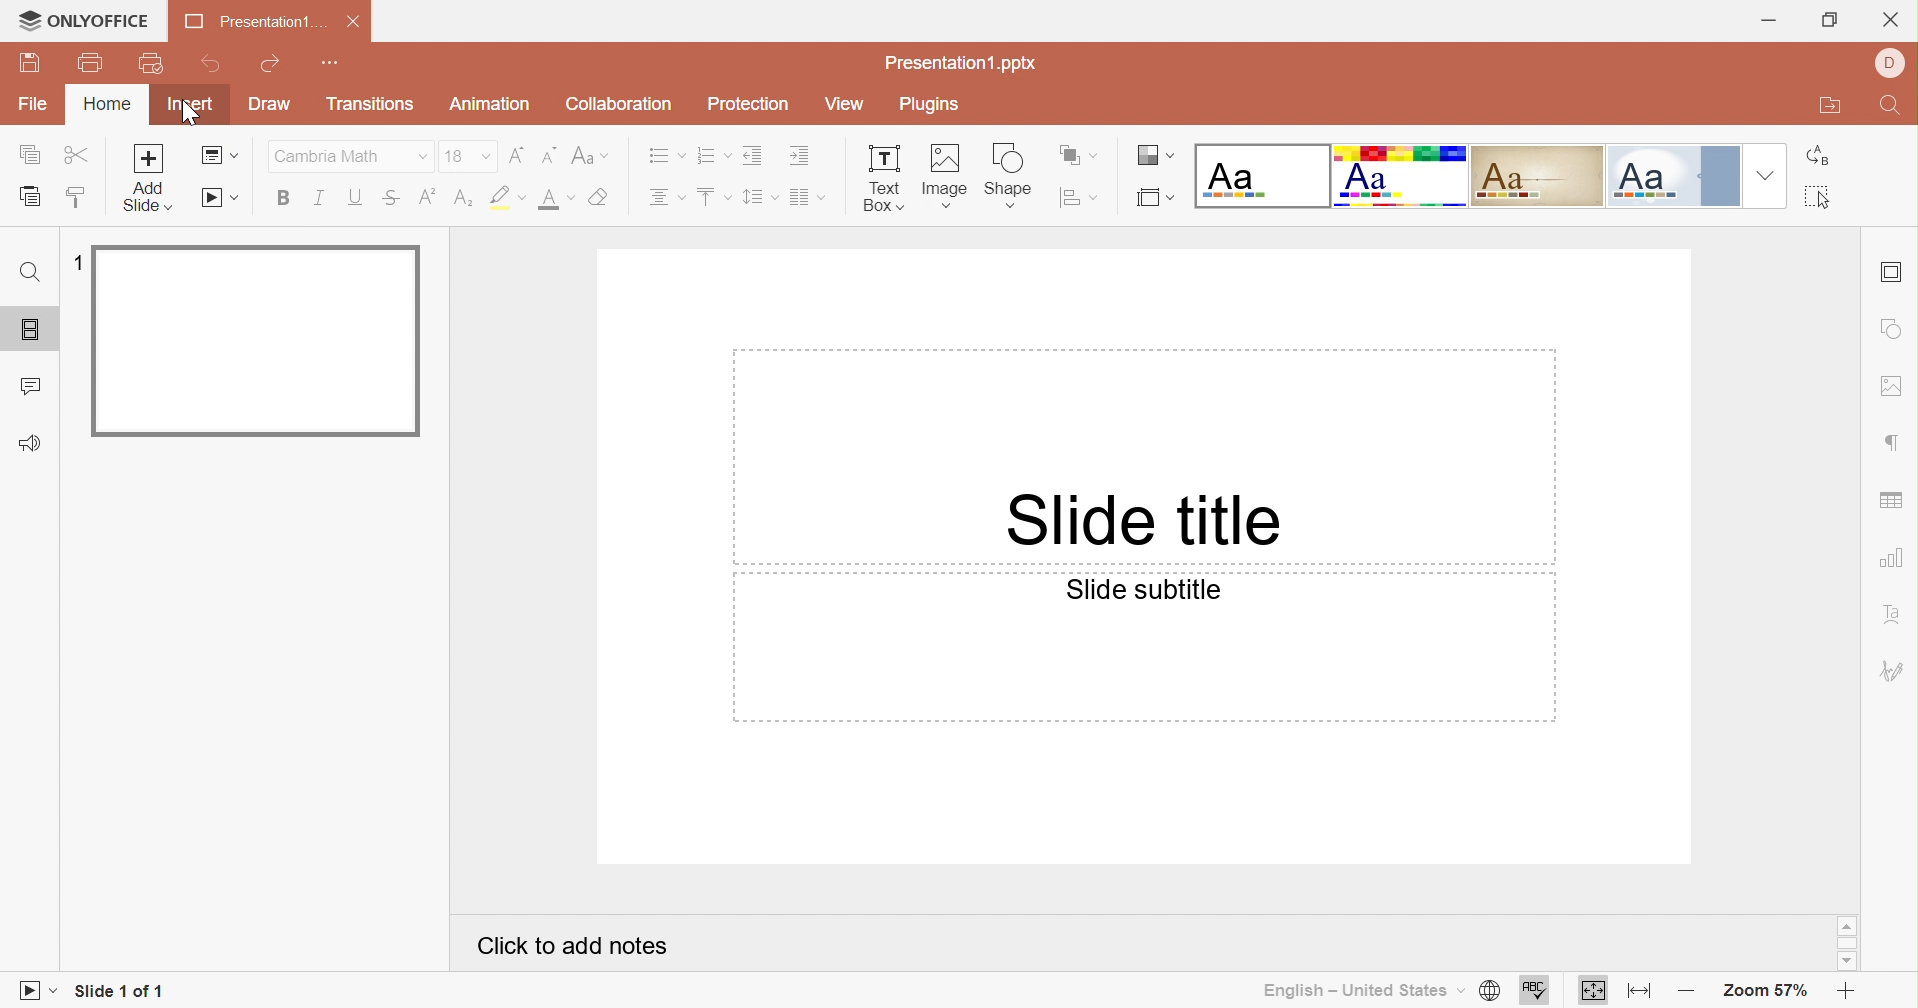 This screenshot has width=1918, height=1008. Describe the element at coordinates (76, 152) in the screenshot. I see `Cut` at that location.